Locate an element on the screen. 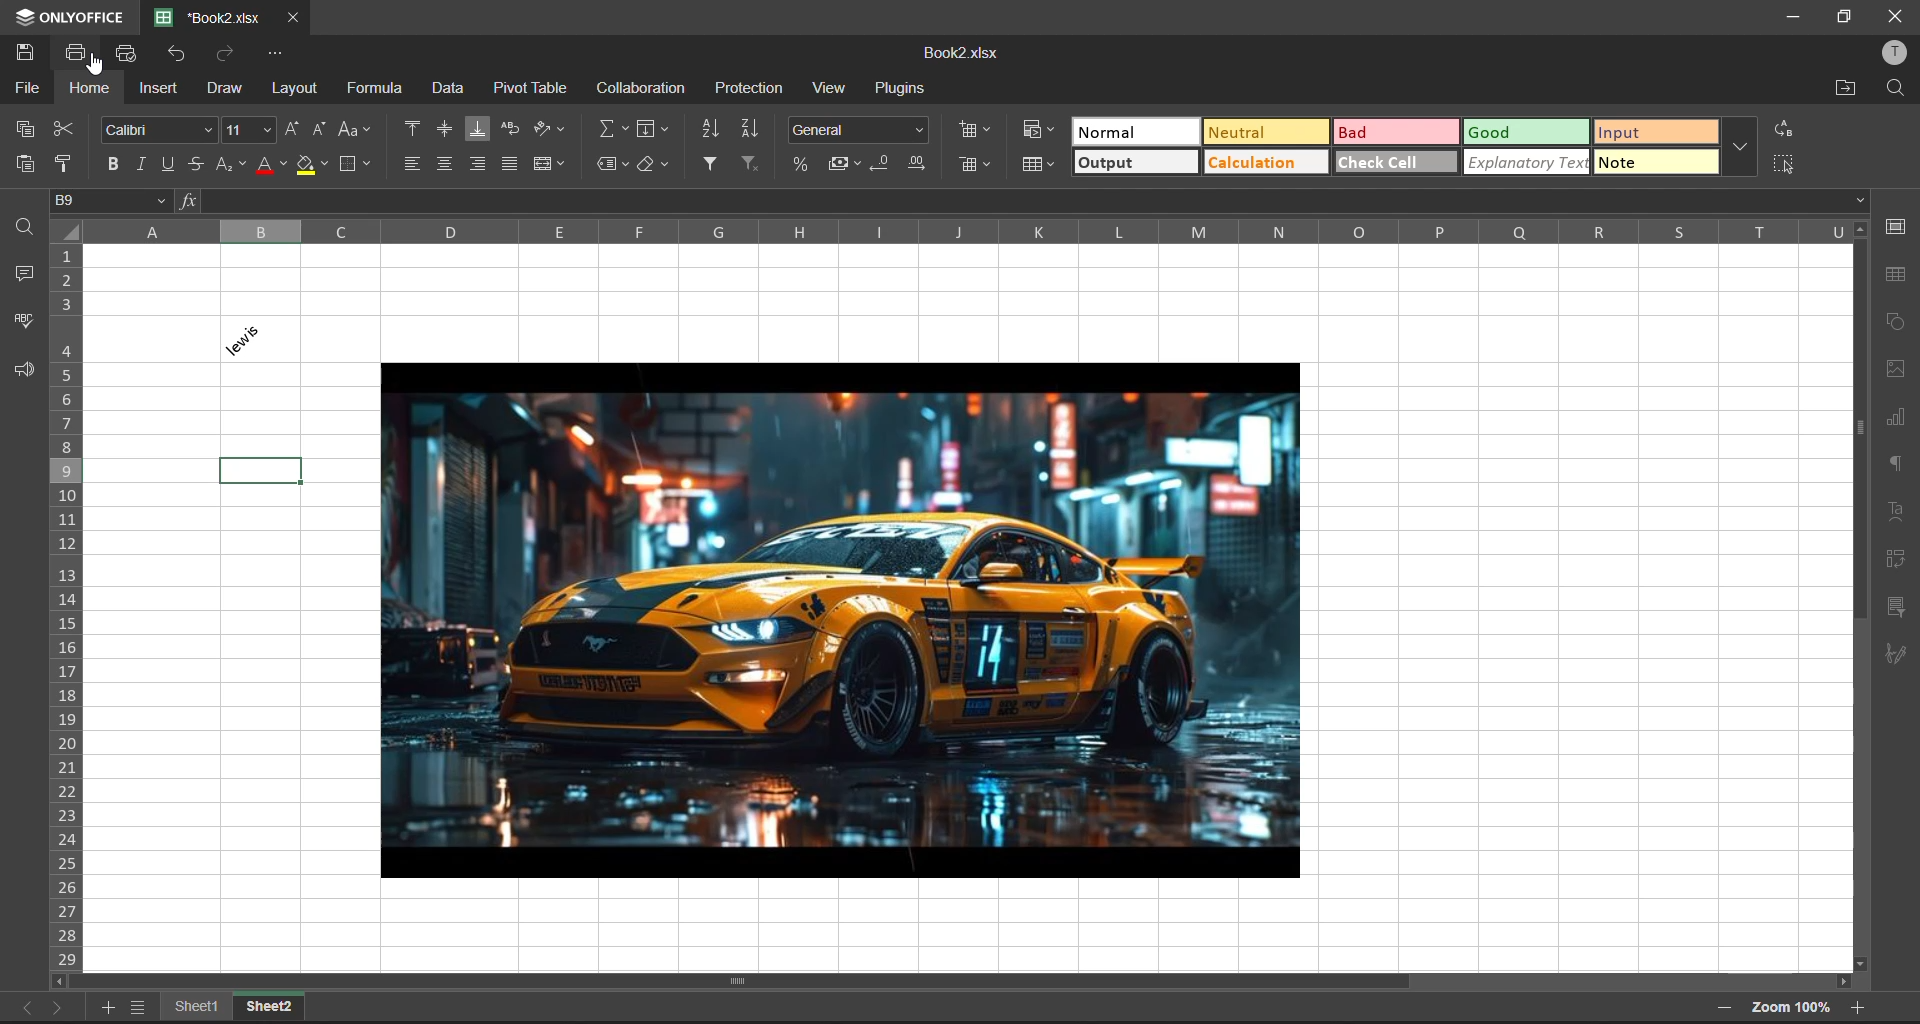  font style is located at coordinates (161, 130).